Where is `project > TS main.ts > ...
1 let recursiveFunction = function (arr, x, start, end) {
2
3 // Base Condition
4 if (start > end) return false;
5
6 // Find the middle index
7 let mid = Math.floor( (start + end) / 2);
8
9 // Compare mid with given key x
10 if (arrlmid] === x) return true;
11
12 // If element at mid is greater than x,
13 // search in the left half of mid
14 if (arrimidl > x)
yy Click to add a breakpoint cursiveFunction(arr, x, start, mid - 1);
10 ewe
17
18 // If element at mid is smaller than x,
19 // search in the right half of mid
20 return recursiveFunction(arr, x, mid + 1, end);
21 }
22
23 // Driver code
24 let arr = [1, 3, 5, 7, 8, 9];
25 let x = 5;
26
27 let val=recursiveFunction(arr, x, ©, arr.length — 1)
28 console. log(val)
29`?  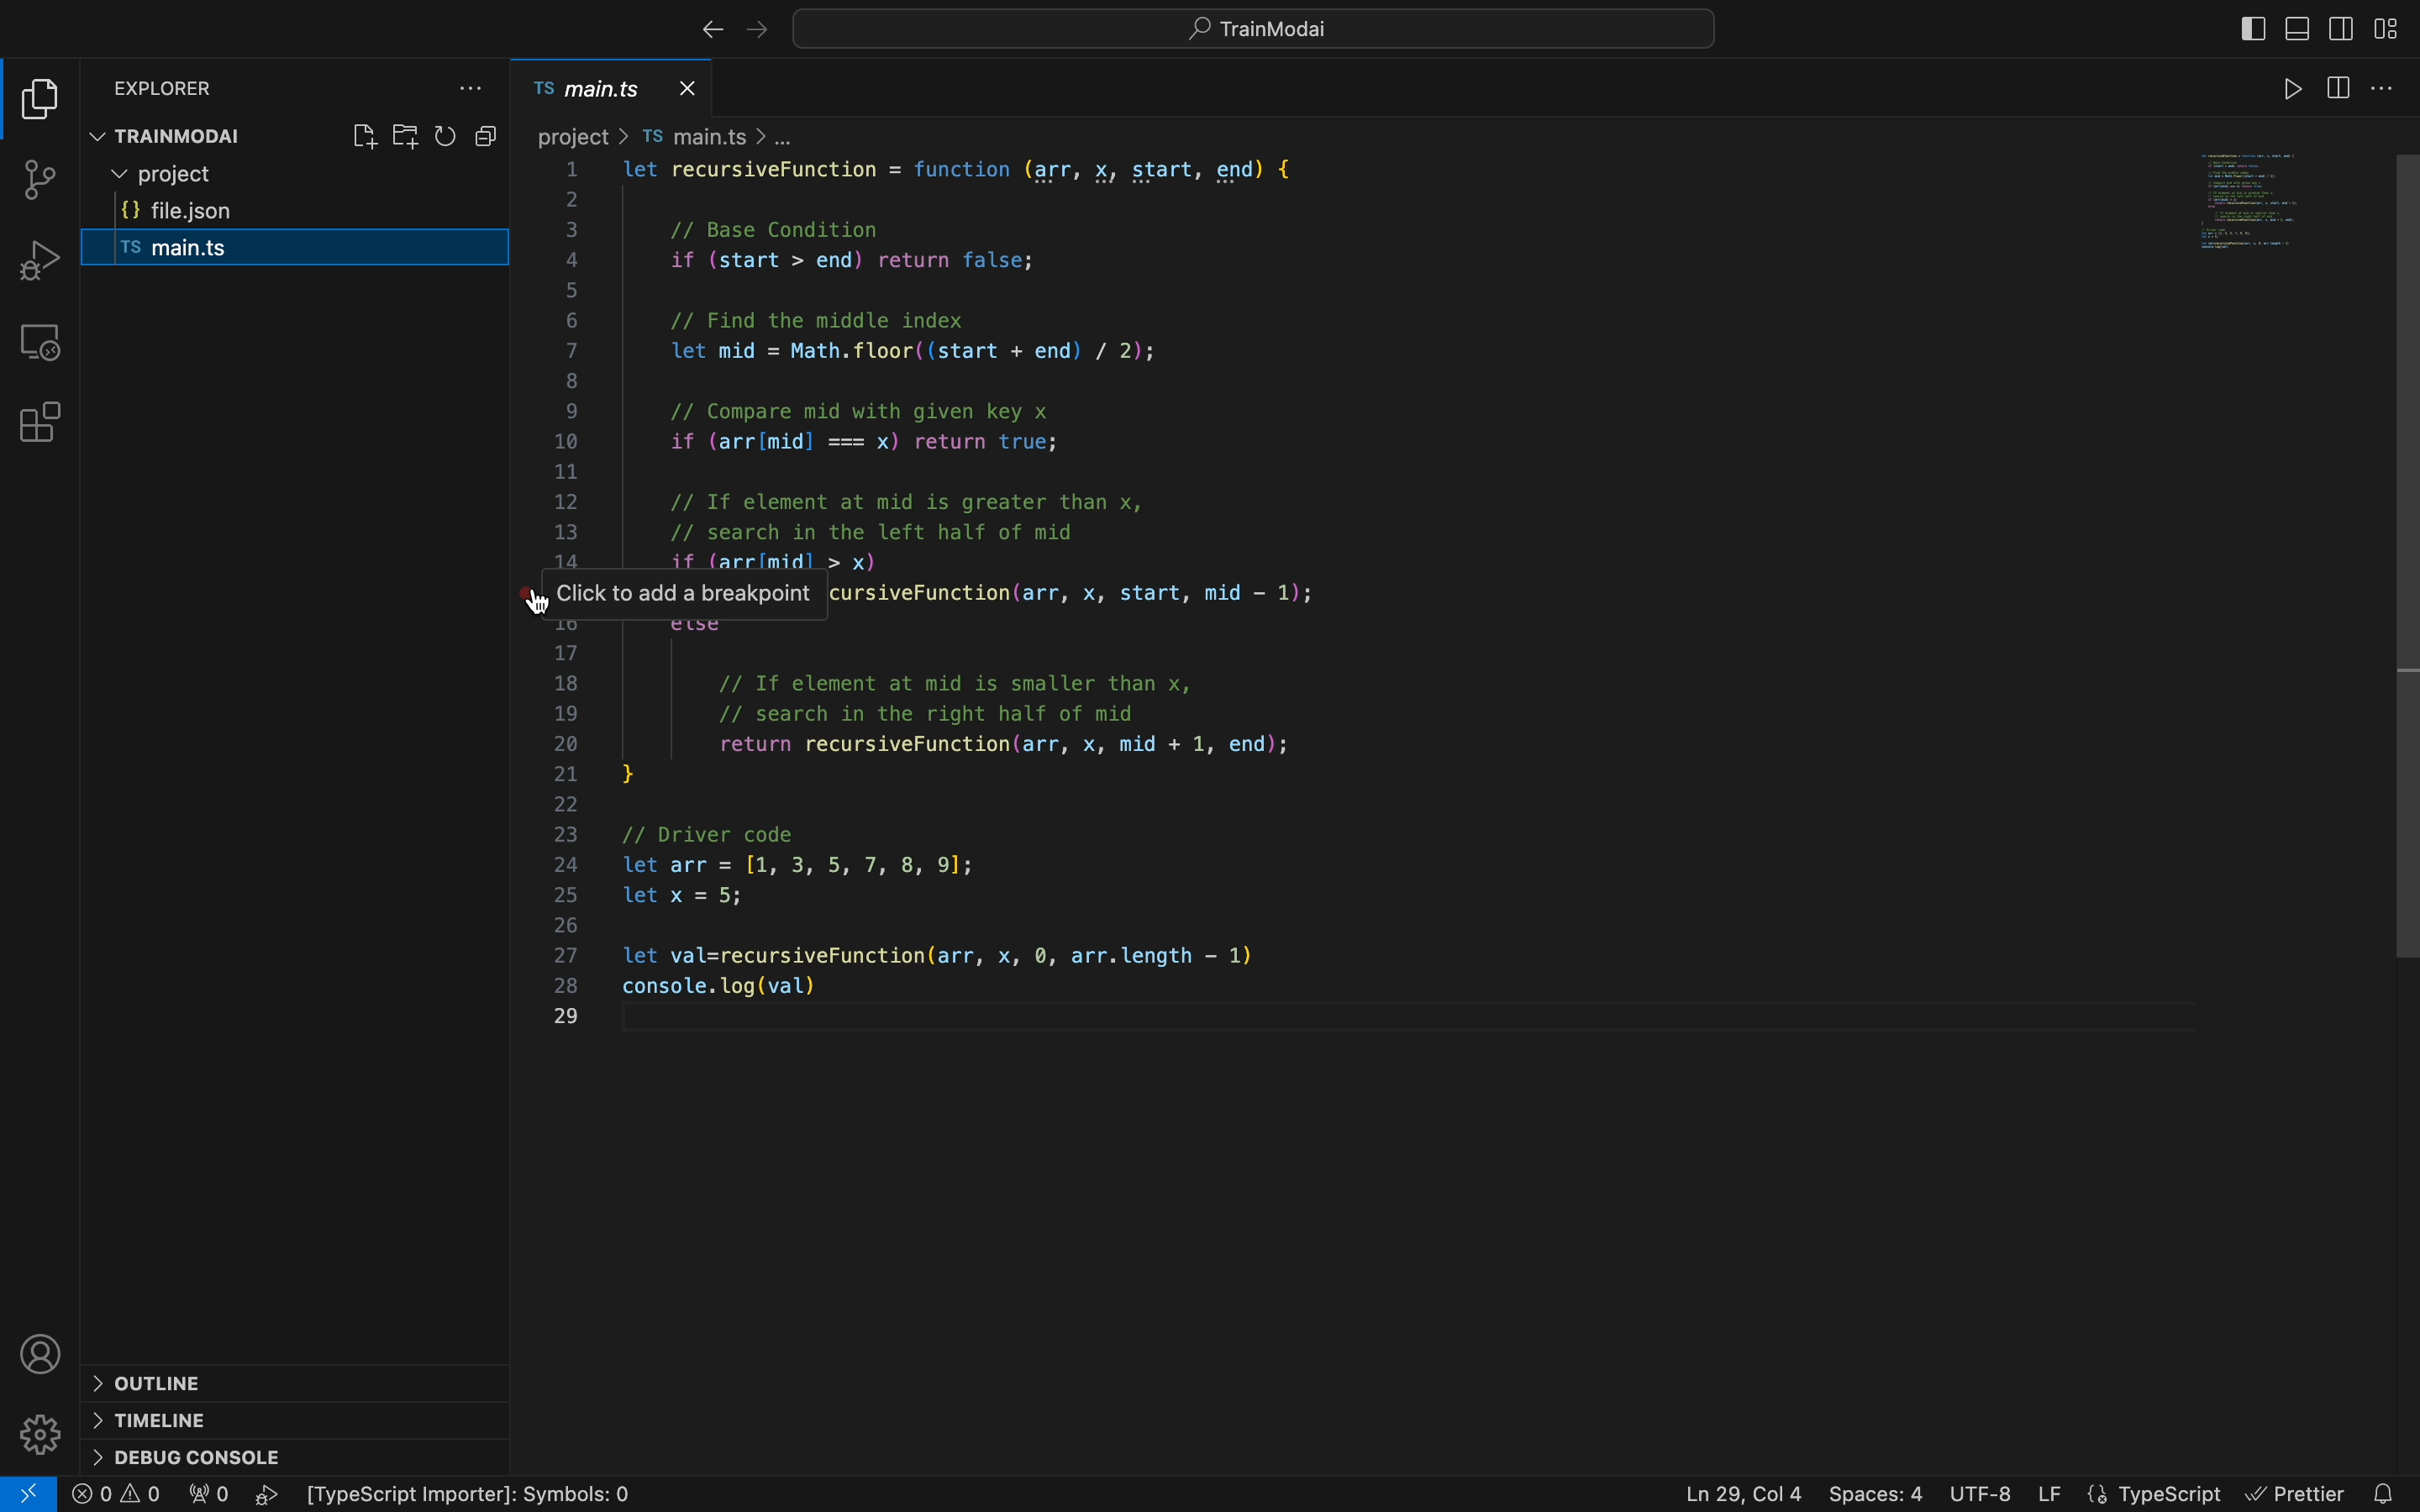 project > TS main.ts > ...
1 let recursiveFunction = function (arr, x, start, end) {
2
3 // Base Condition
4 if (start > end) return false;
5
6 // Find the middle index
7 let mid = Math.floor( (start + end) / 2);
8
9 // Compare mid with given key x
10 if (arrlmid] === x) return true;
11
12 // If element at mid is greater than x,
13 // search in the left half of mid
14 if (arrimidl > x)
yy Click to add a breakpoint cursiveFunction(arr, x, start, mid - 1);
10 ewe
17
18 // If element at mid is smaller than x,
19 // search in the right half of mid
20 return recursiveFunction(arr, x, mid + 1, end);
21 }
22
23 // Driver code
24 let arr = [1, 3, 5, 7, 8, 9];
25 let x = 5;
26
27 let val=recursiveFunction(arr, x, ©, arr.length — 1)
28 console. log(val)
29 is located at coordinates (1189, 585).